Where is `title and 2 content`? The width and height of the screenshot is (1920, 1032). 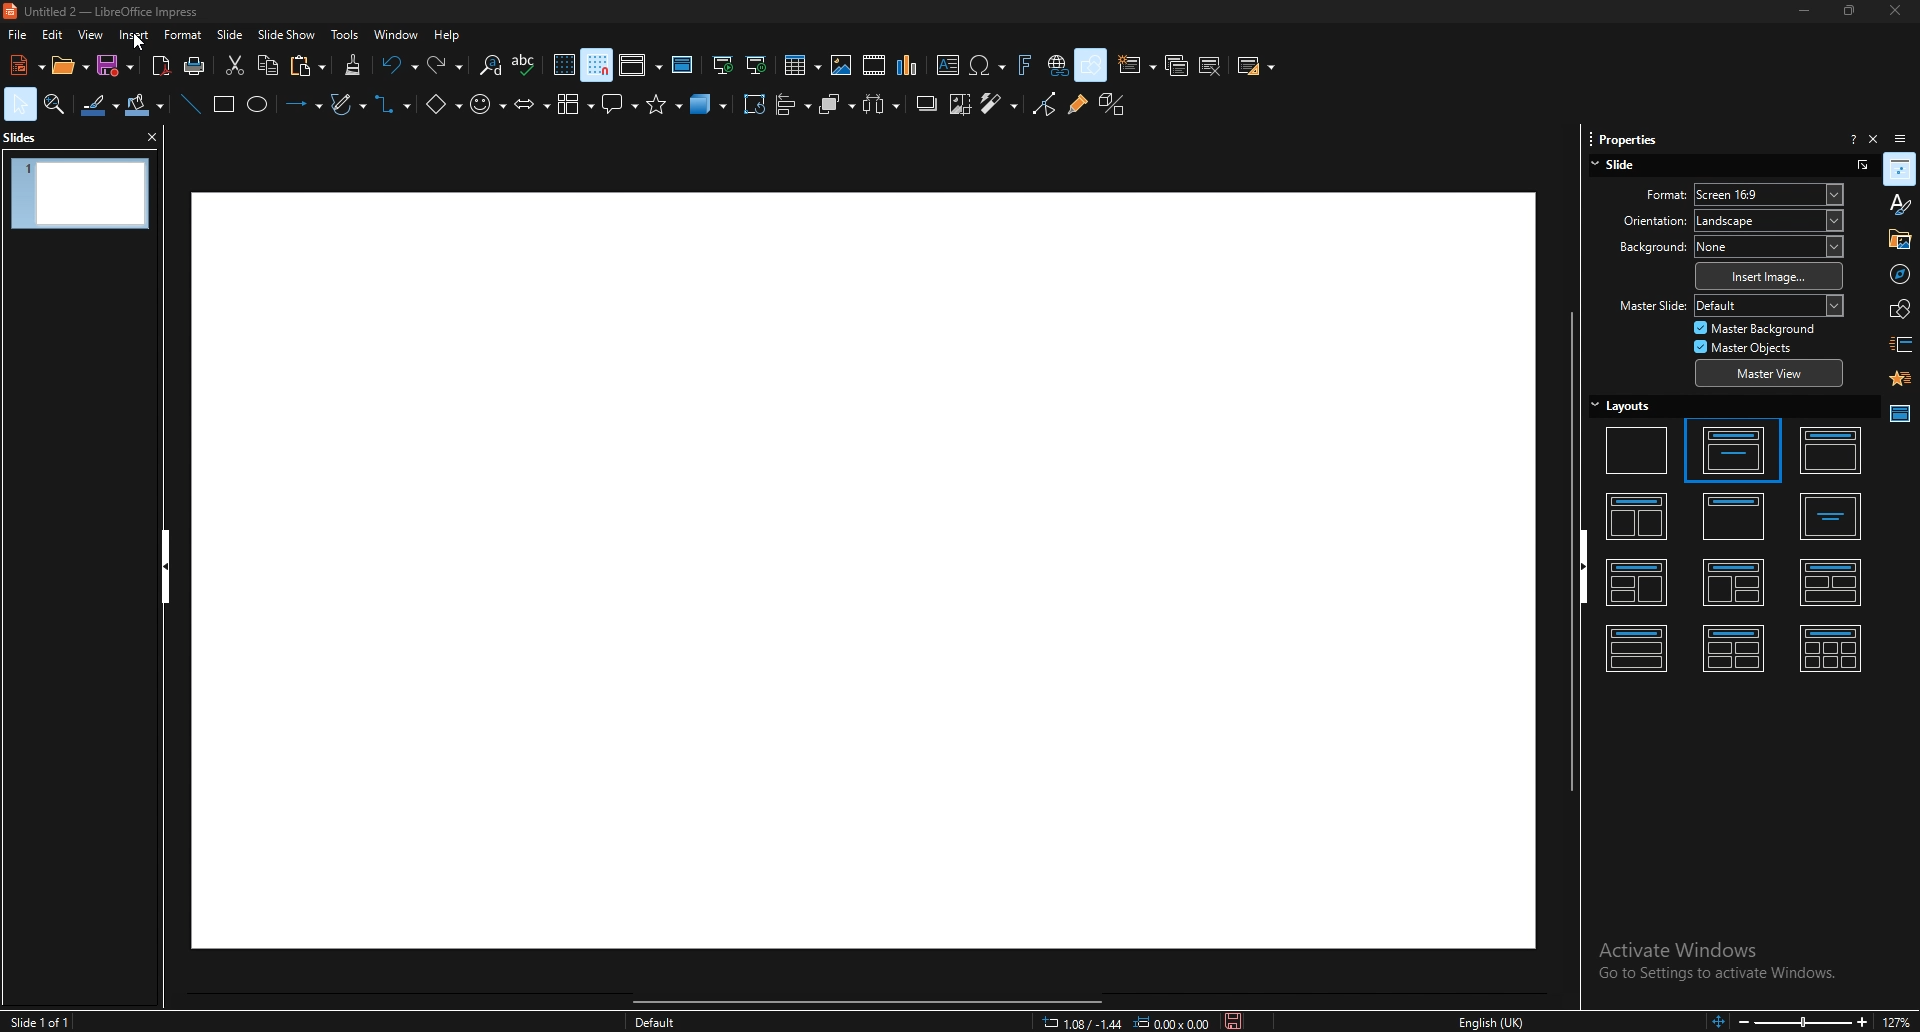
title and 2 content is located at coordinates (1639, 516).